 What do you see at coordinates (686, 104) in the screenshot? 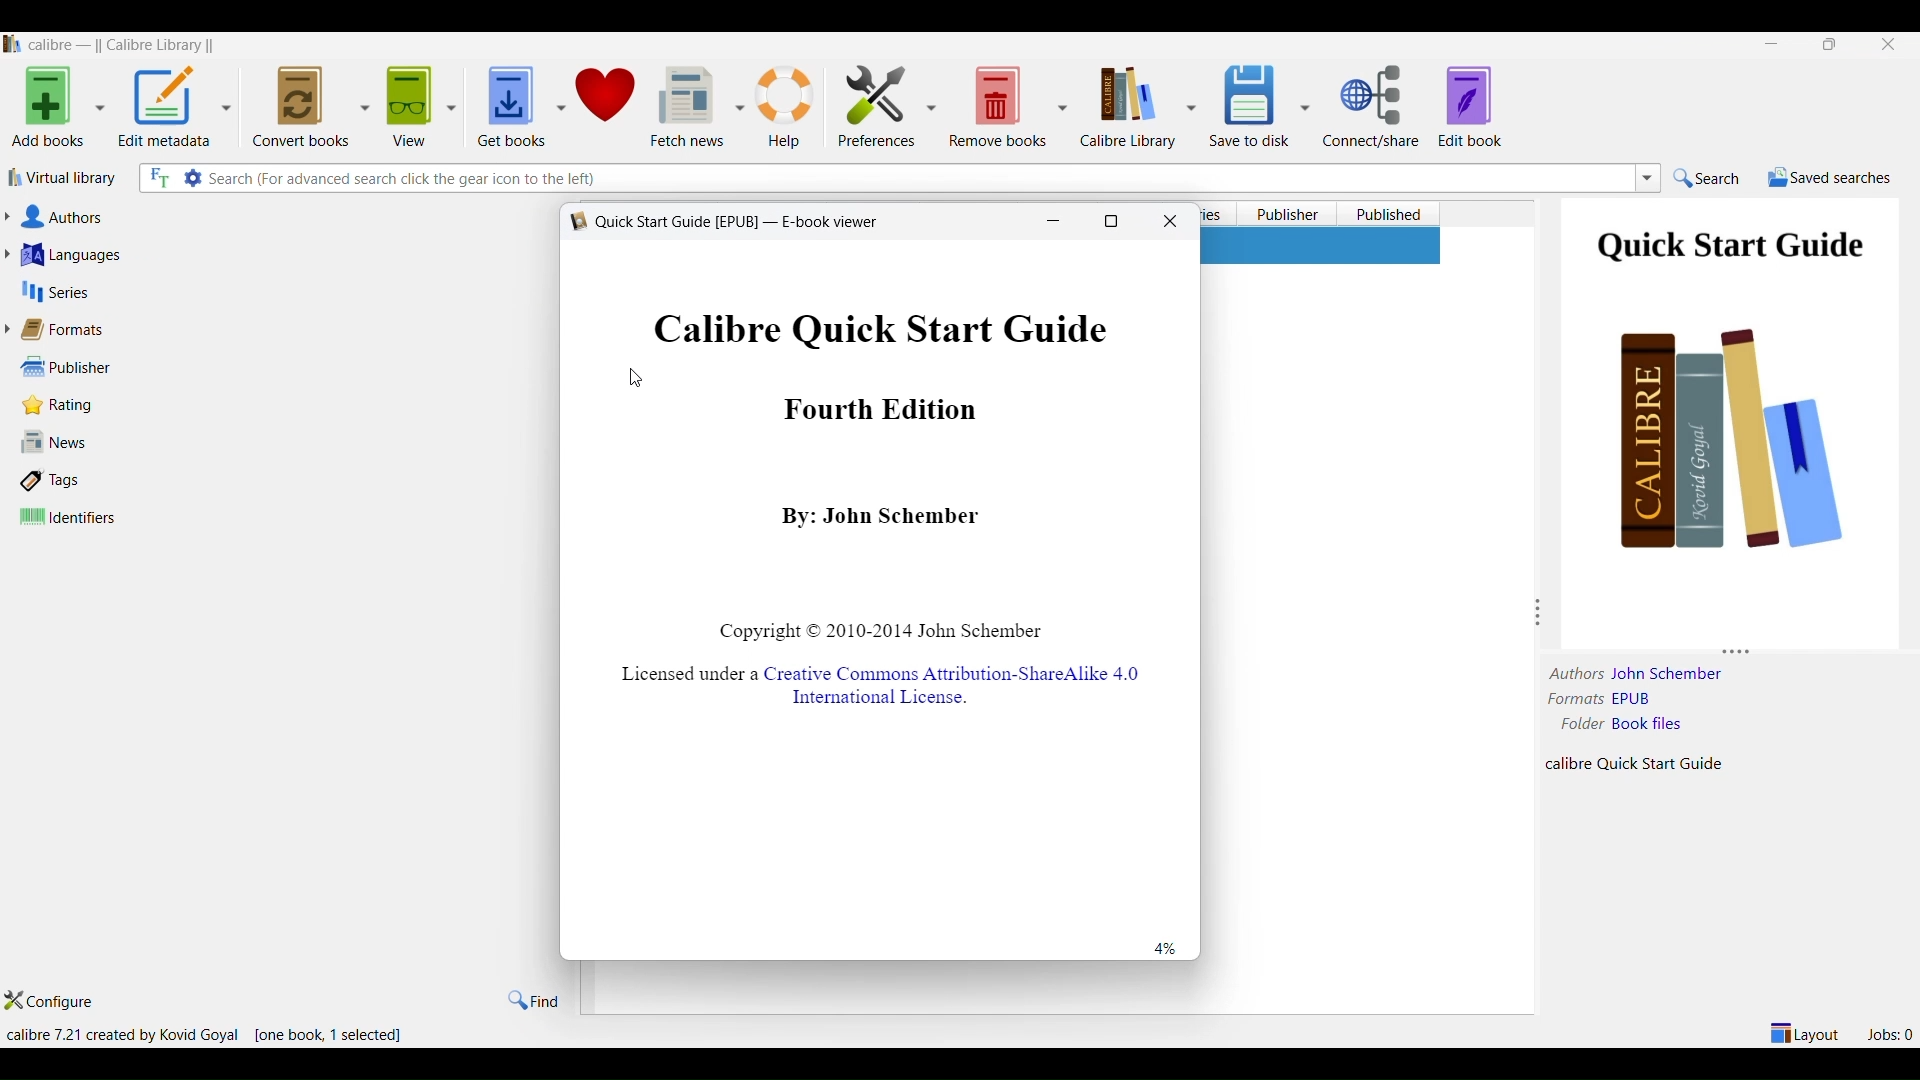
I see `fetch news` at bounding box center [686, 104].